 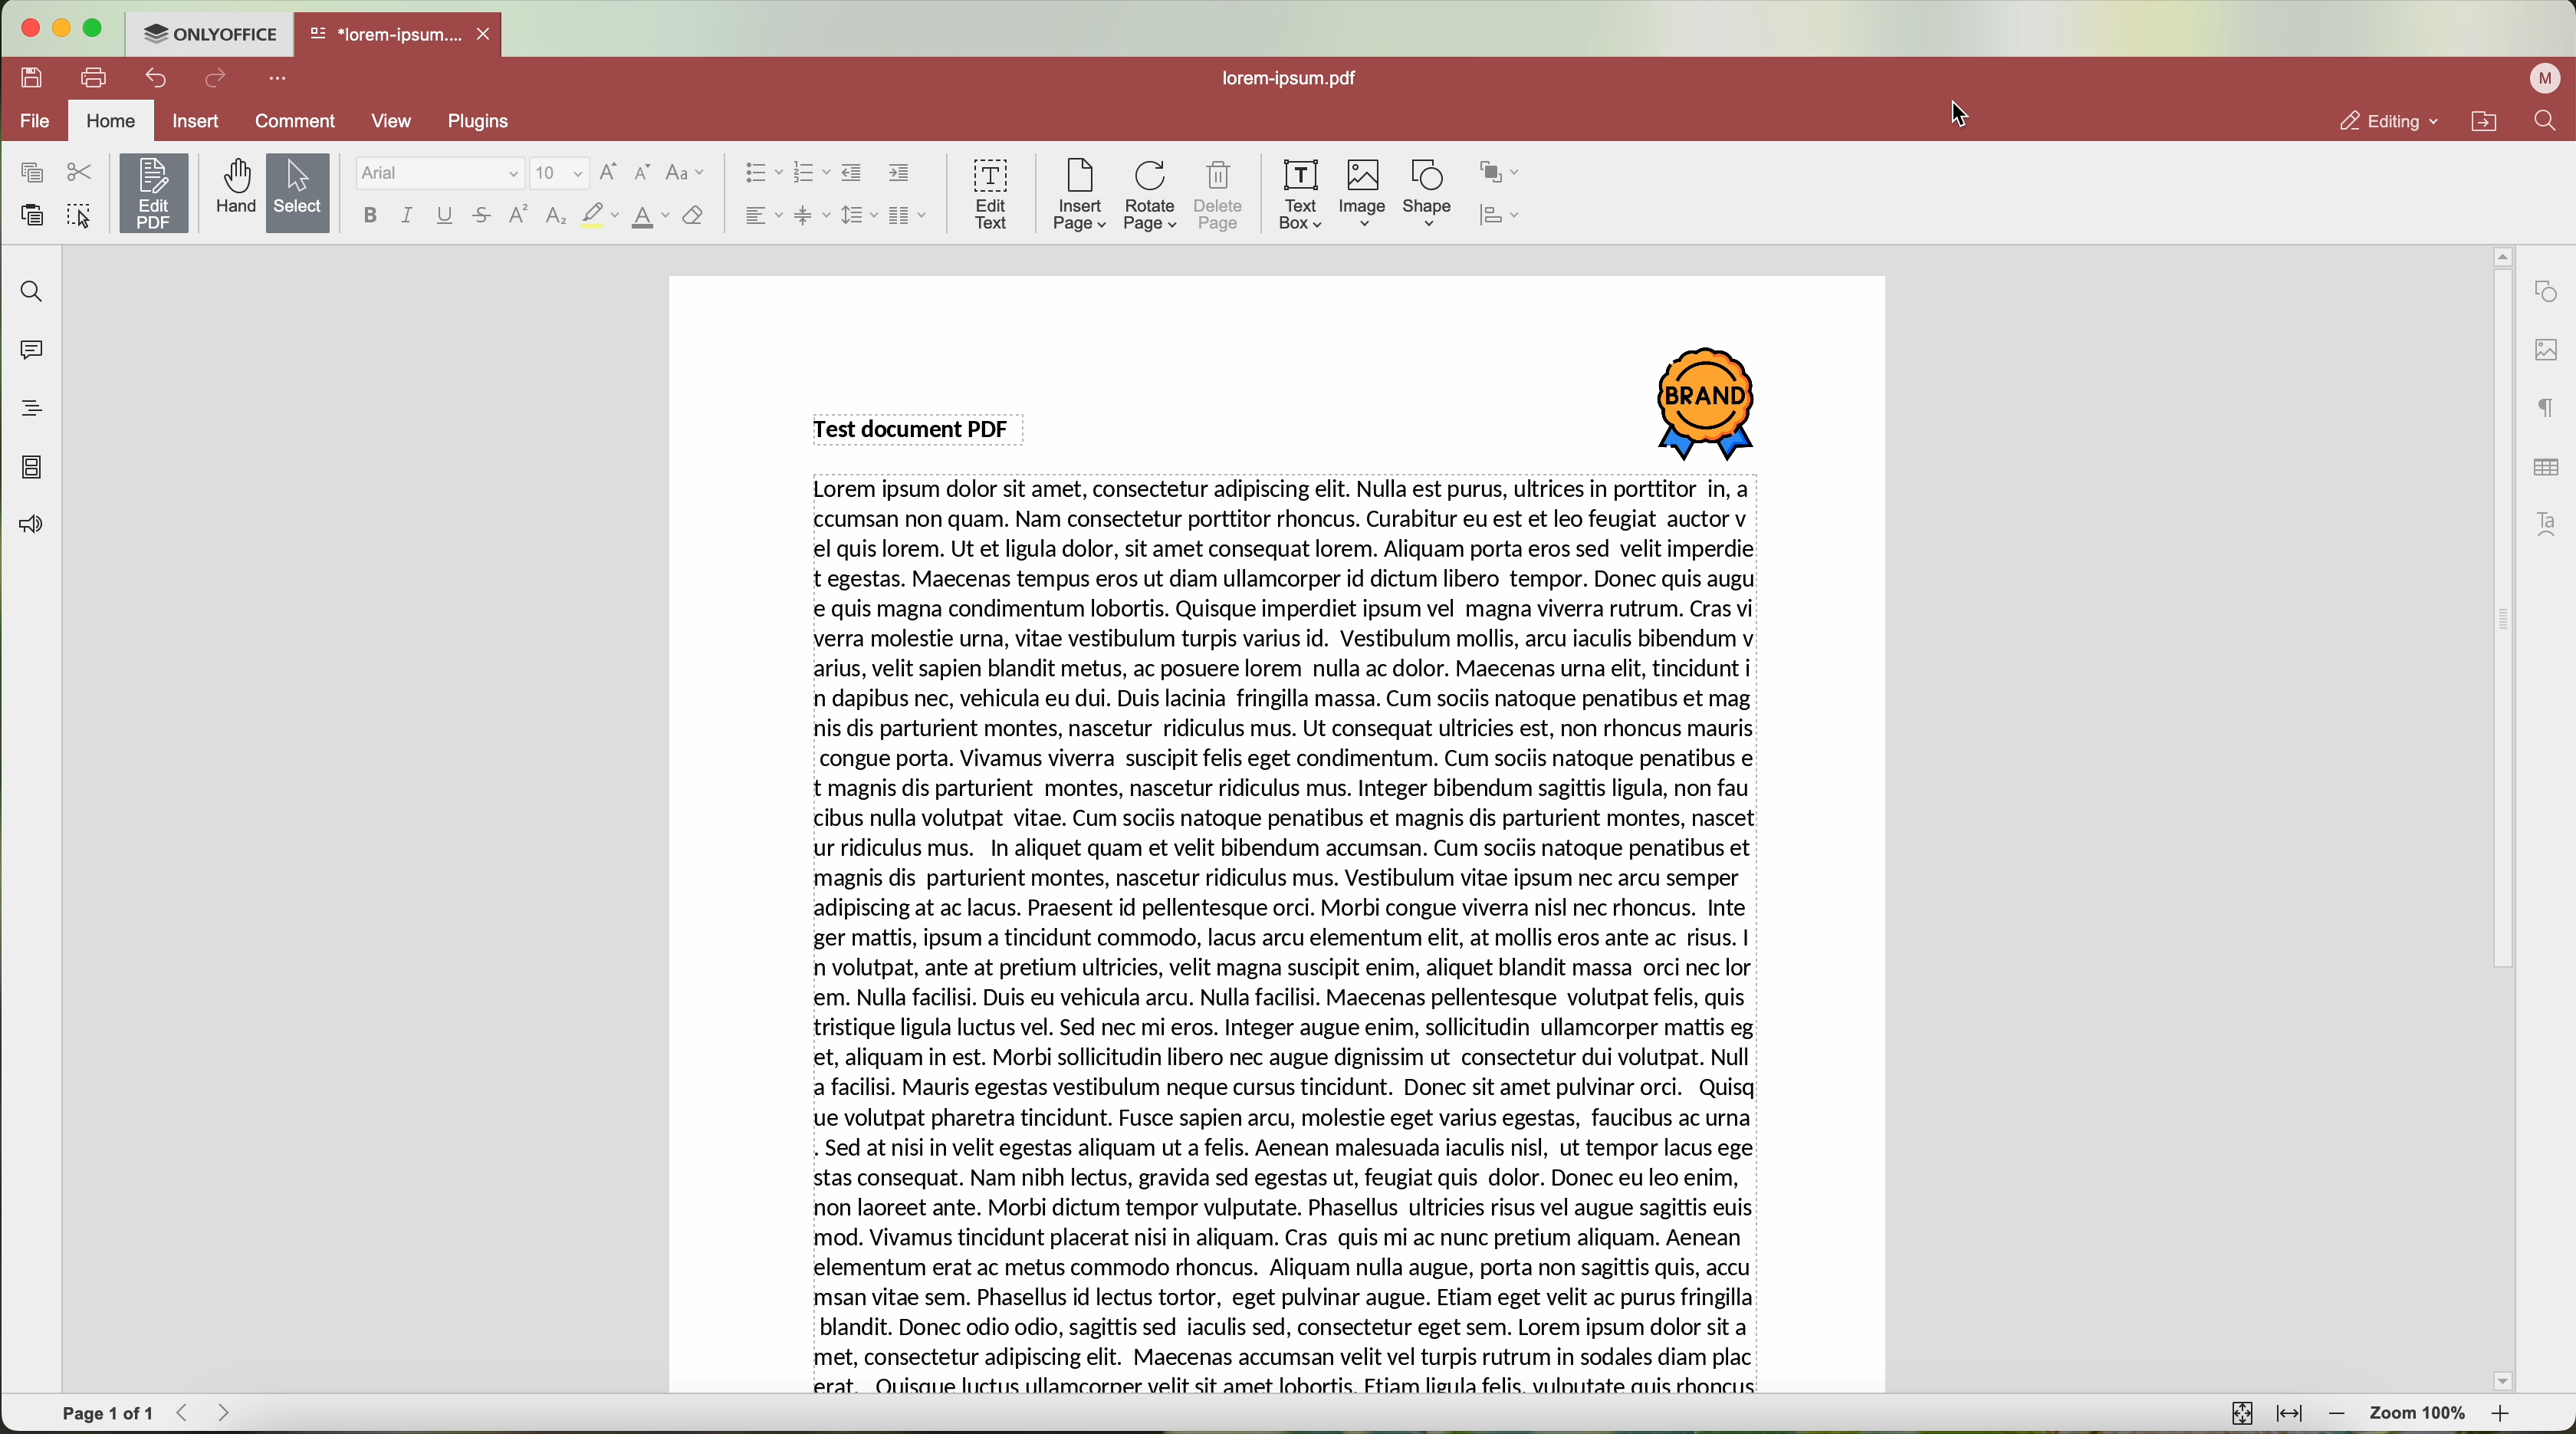 What do you see at coordinates (993, 192) in the screenshot?
I see `edit text` at bounding box center [993, 192].